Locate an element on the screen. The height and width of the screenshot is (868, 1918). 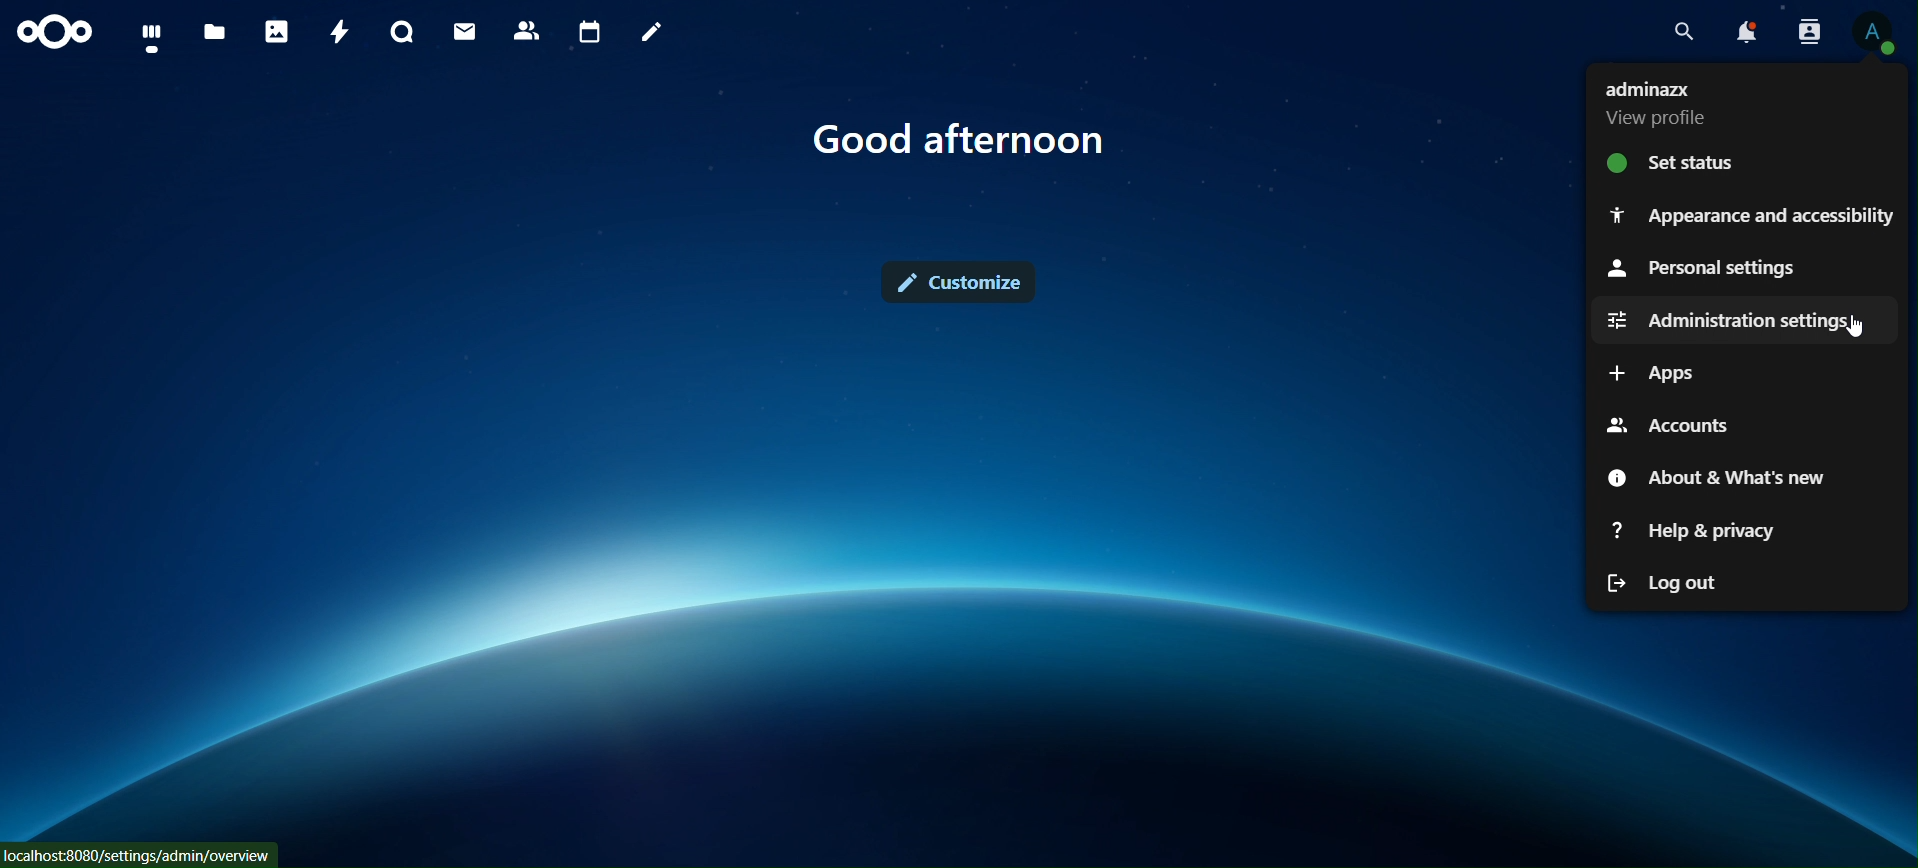
activity is located at coordinates (340, 34).